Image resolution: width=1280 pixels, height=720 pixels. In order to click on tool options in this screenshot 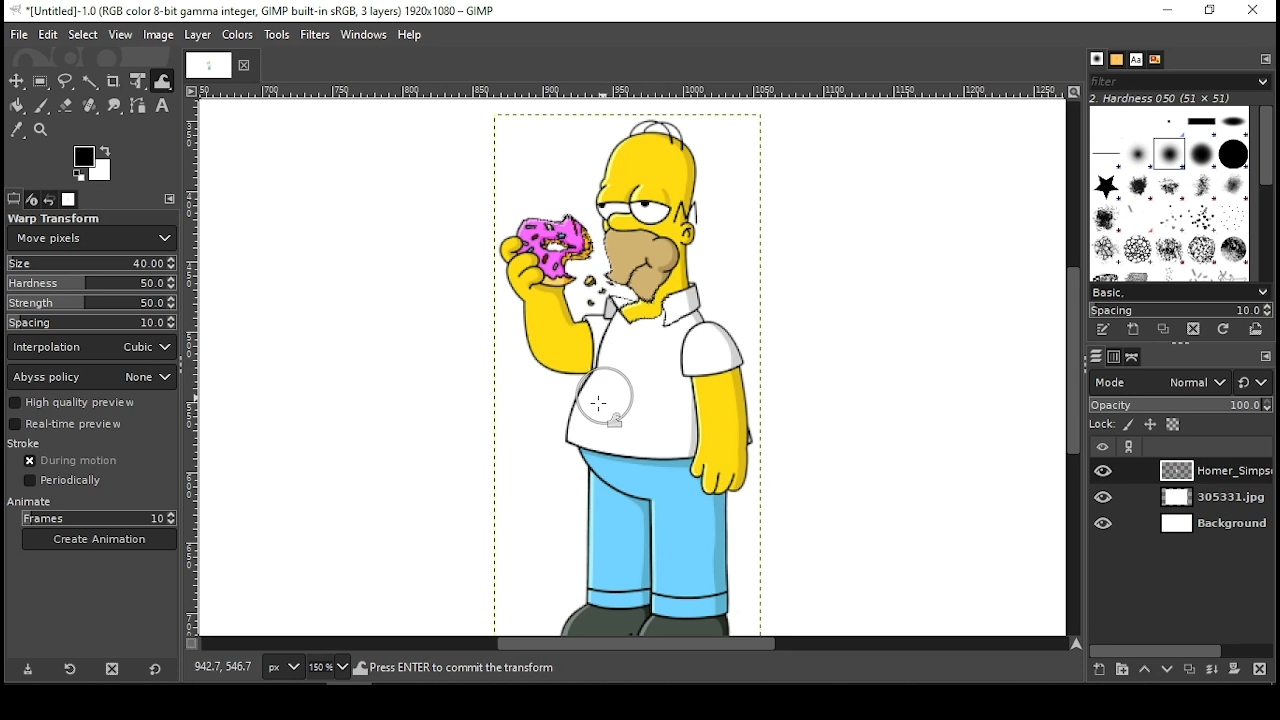, I will do `click(15, 199)`.